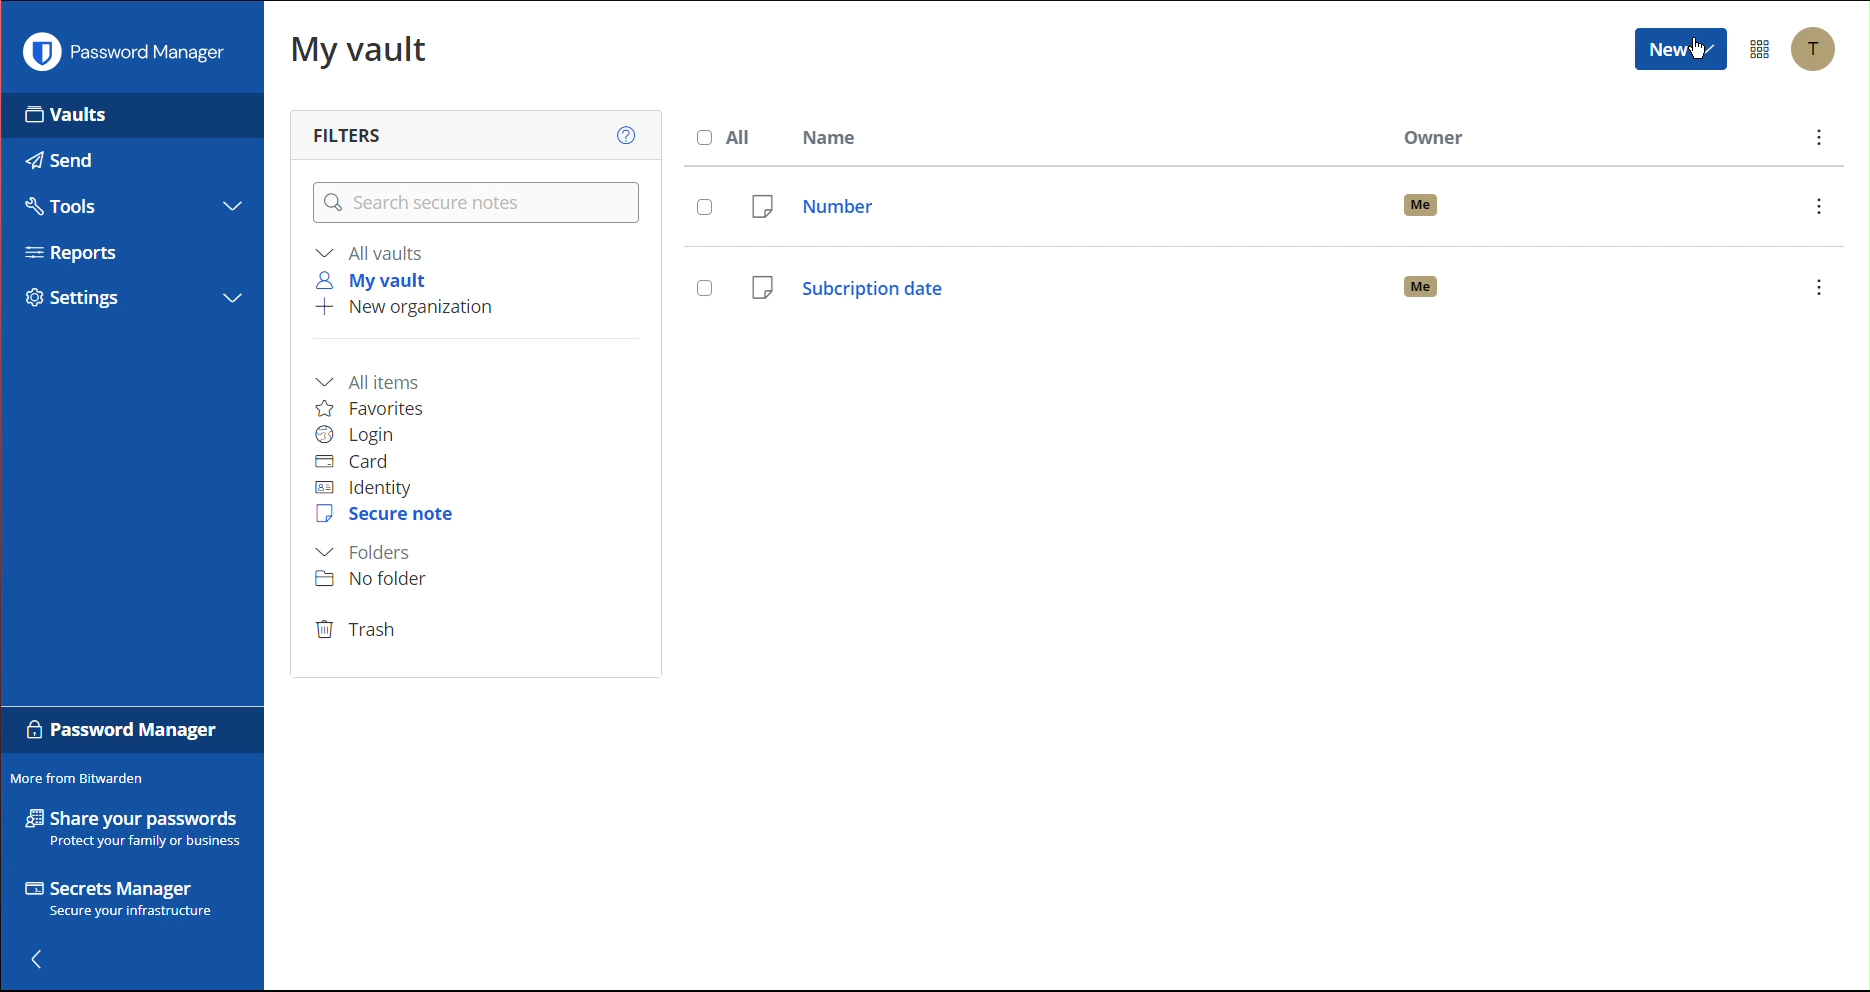 The width and height of the screenshot is (1870, 992). Describe the element at coordinates (379, 580) in the screenshot. I see `No folder` at that location.